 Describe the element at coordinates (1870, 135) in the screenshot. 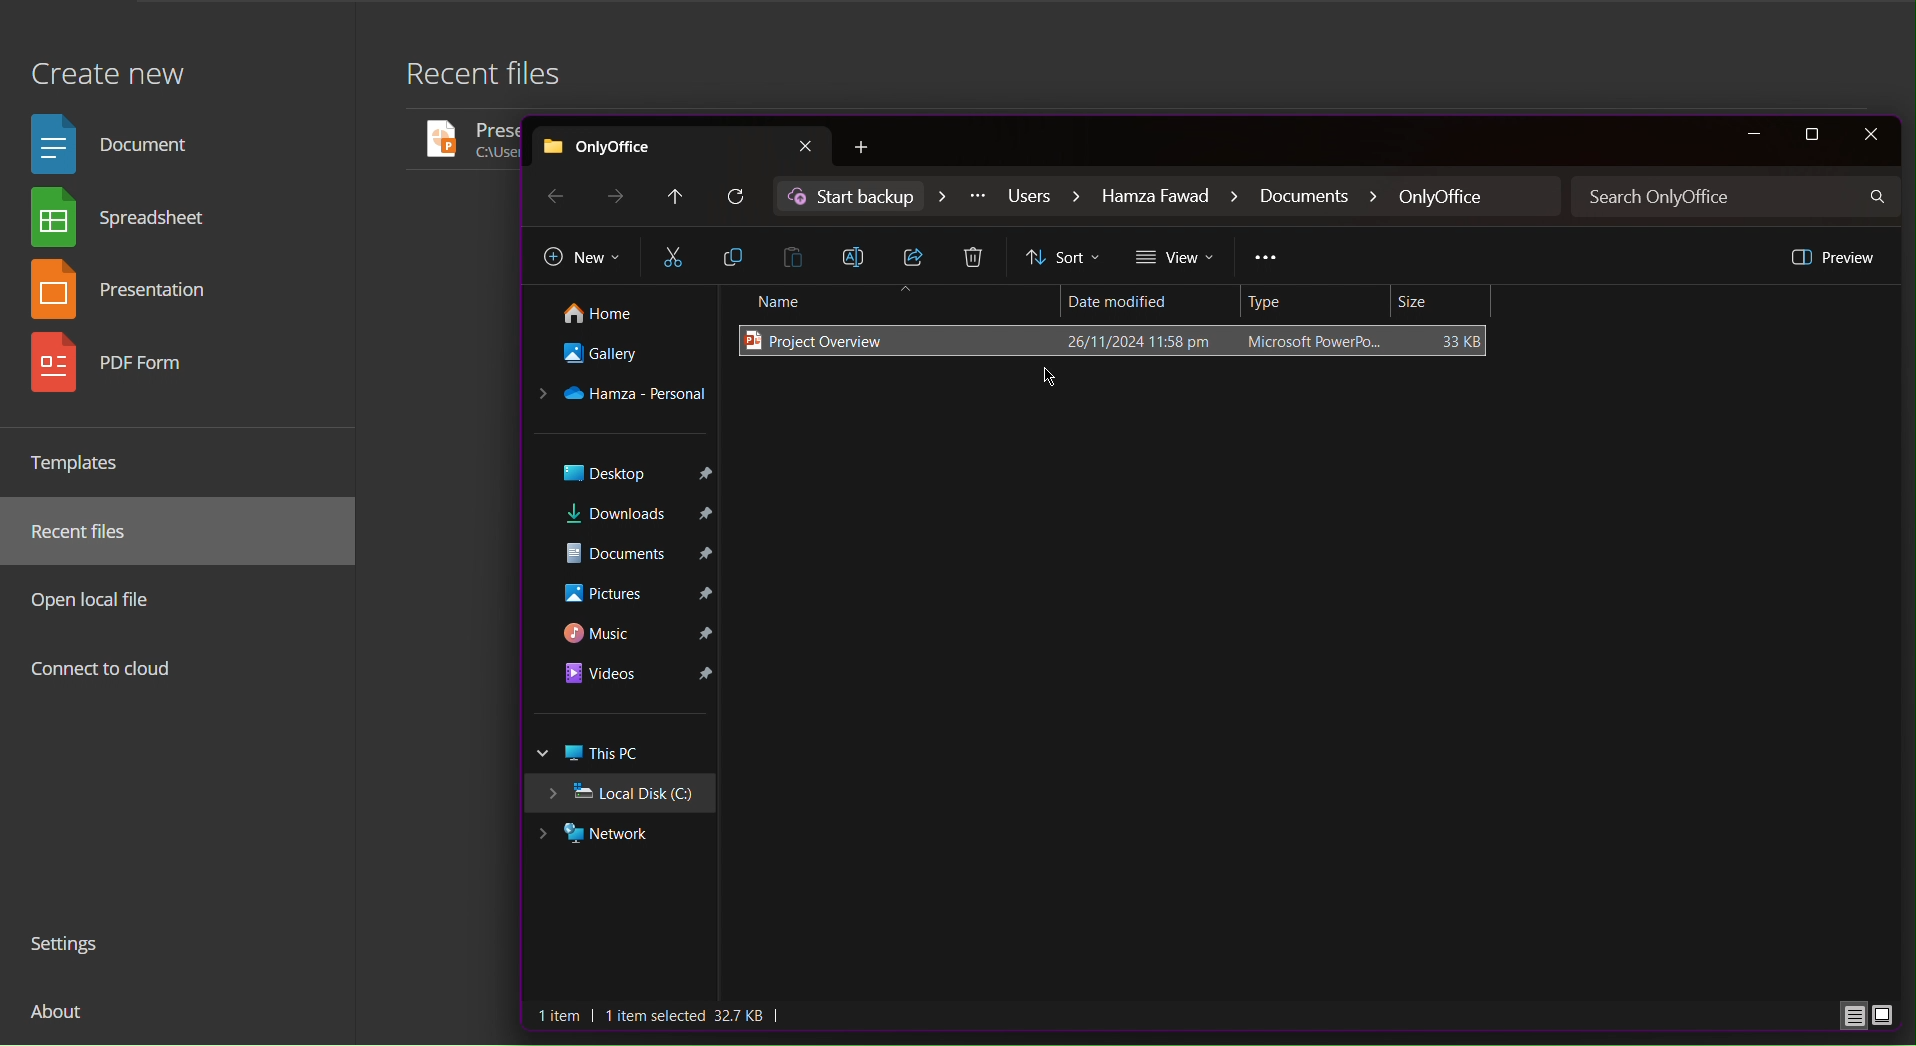

I see `Close` at that location.